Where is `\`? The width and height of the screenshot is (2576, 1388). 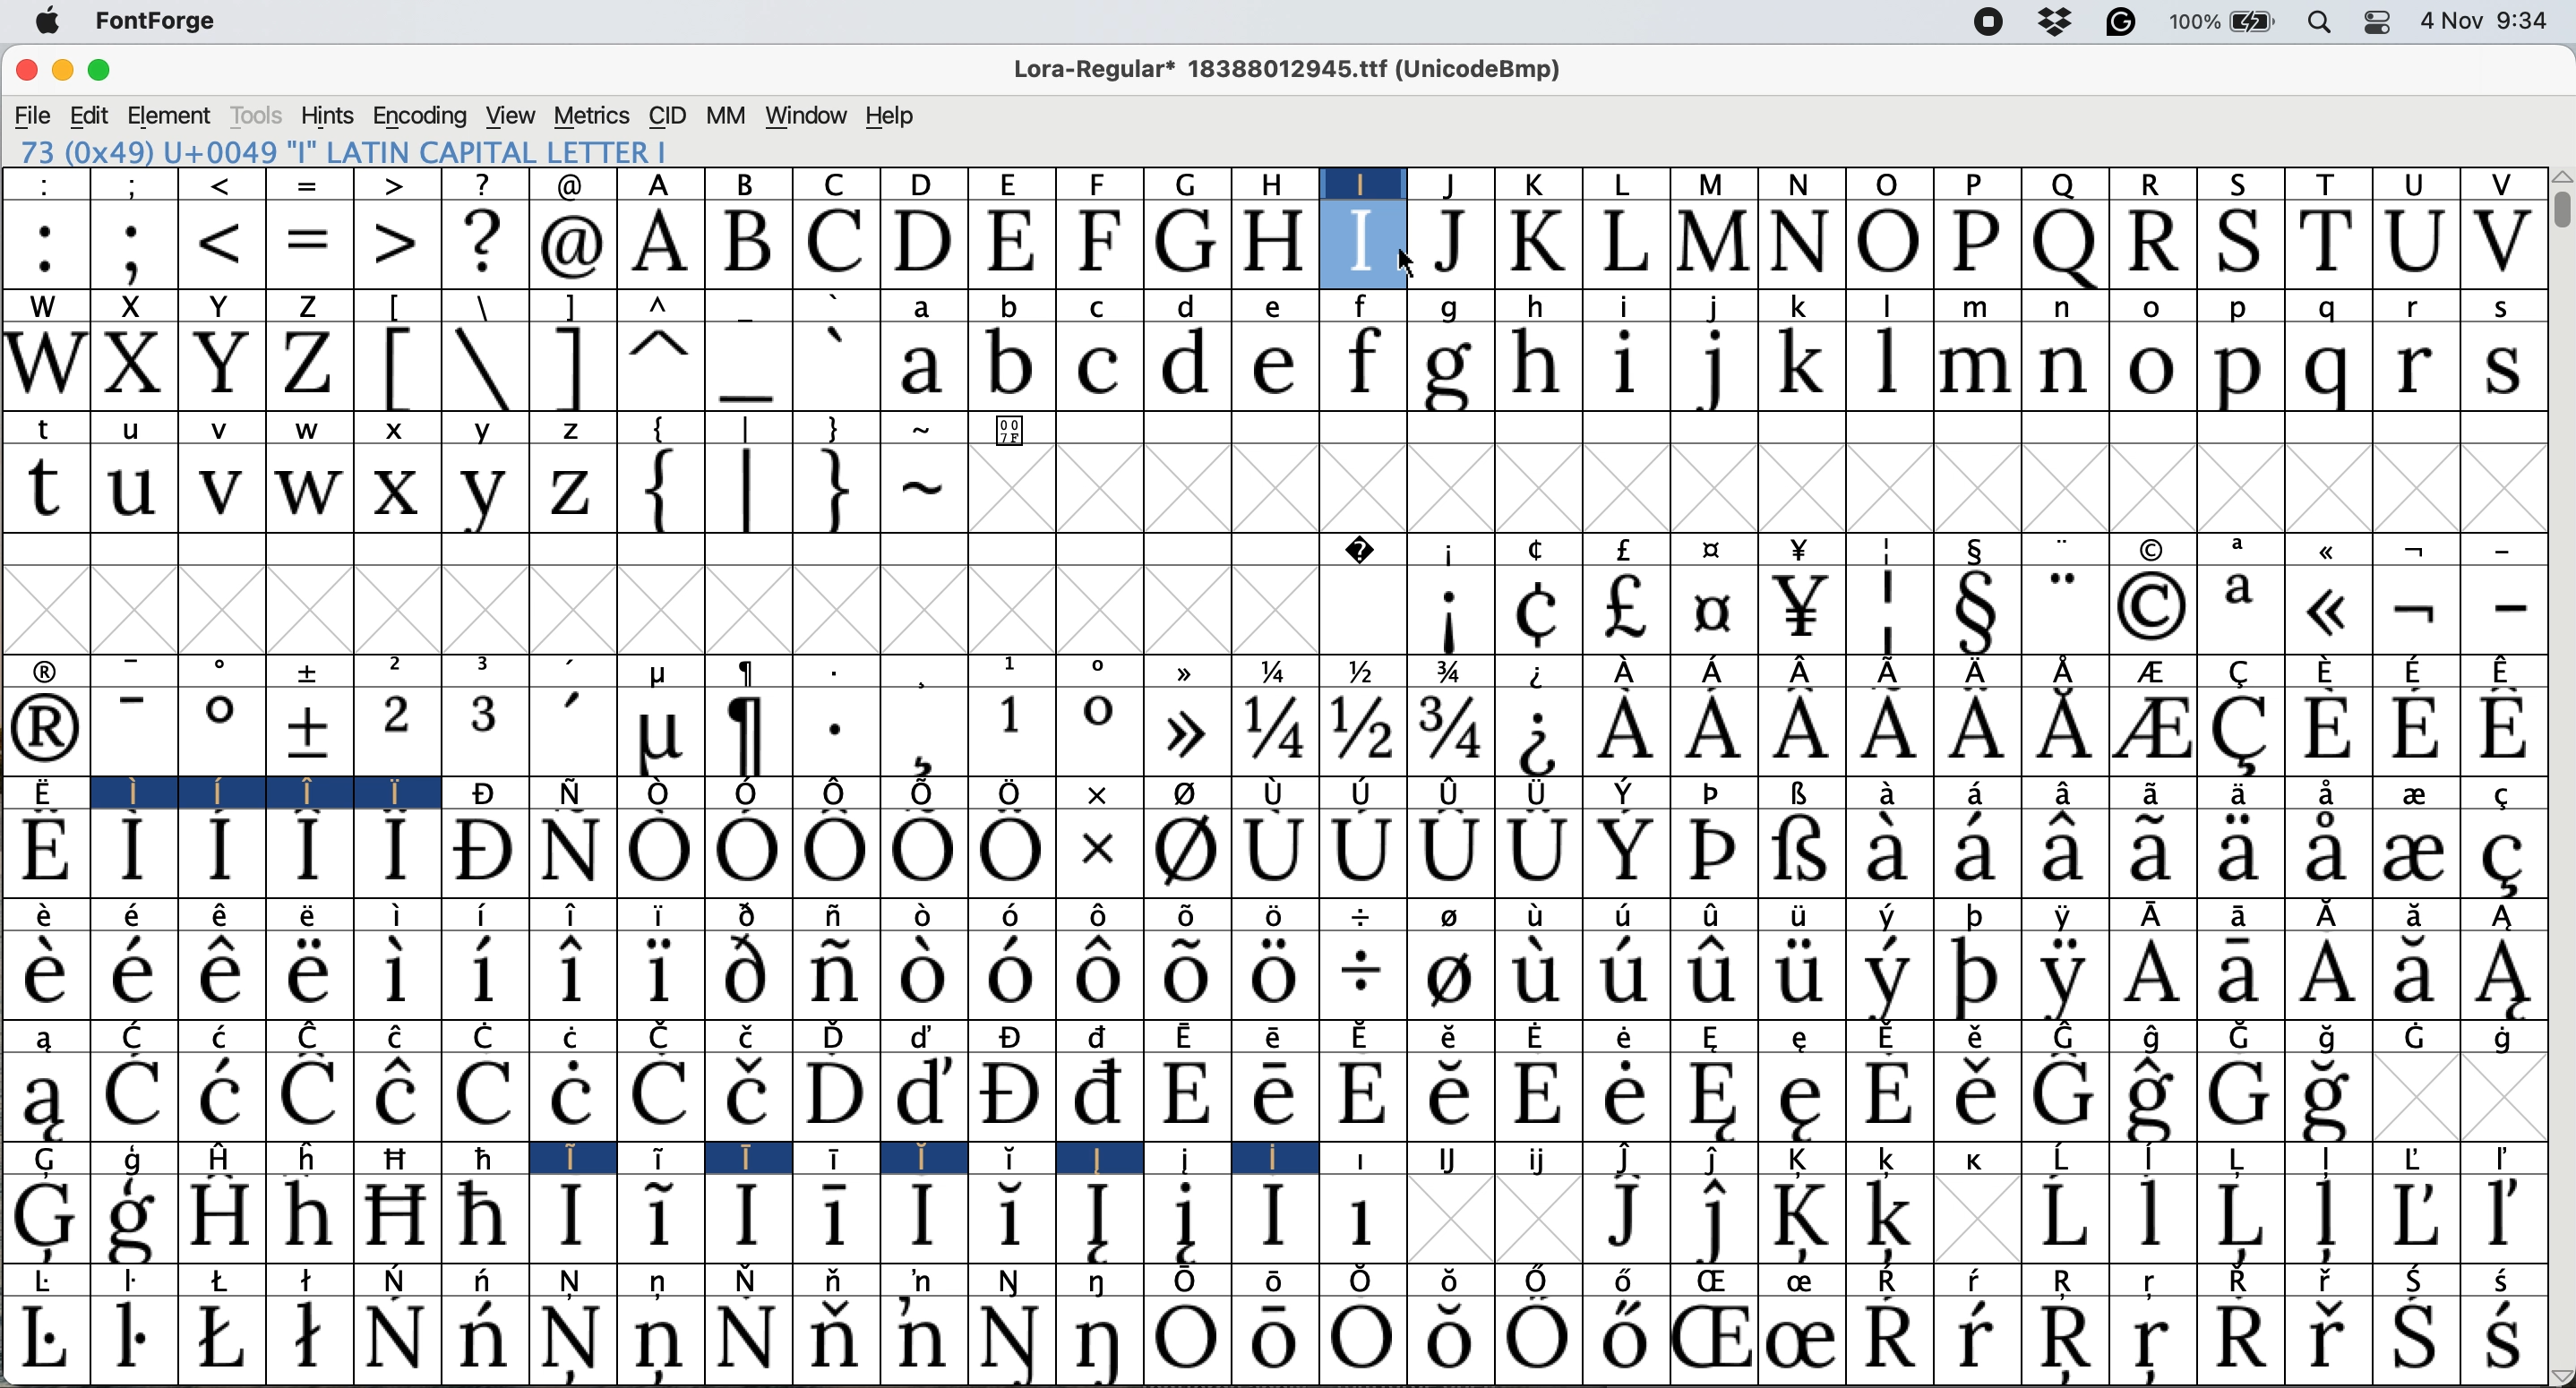
\ is located at coordinates (482, 306).